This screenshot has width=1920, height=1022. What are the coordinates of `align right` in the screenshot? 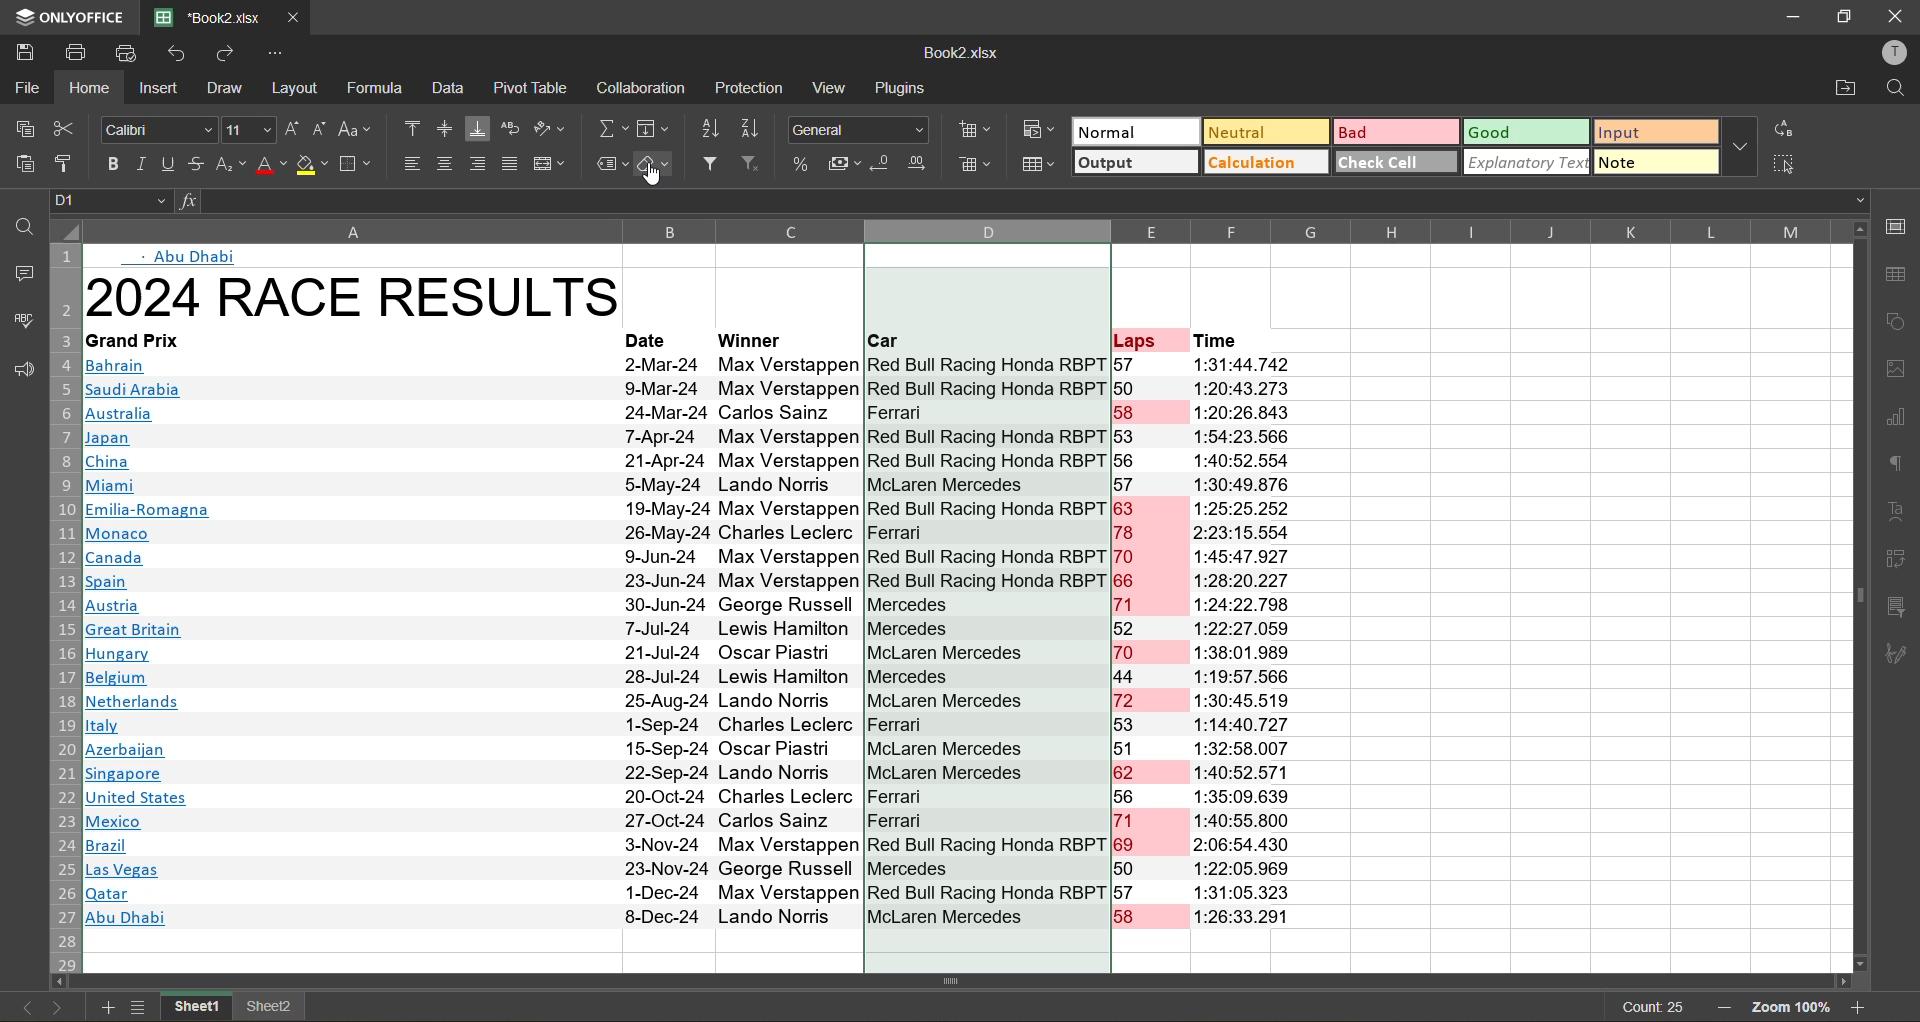 It's located at (476, 164).